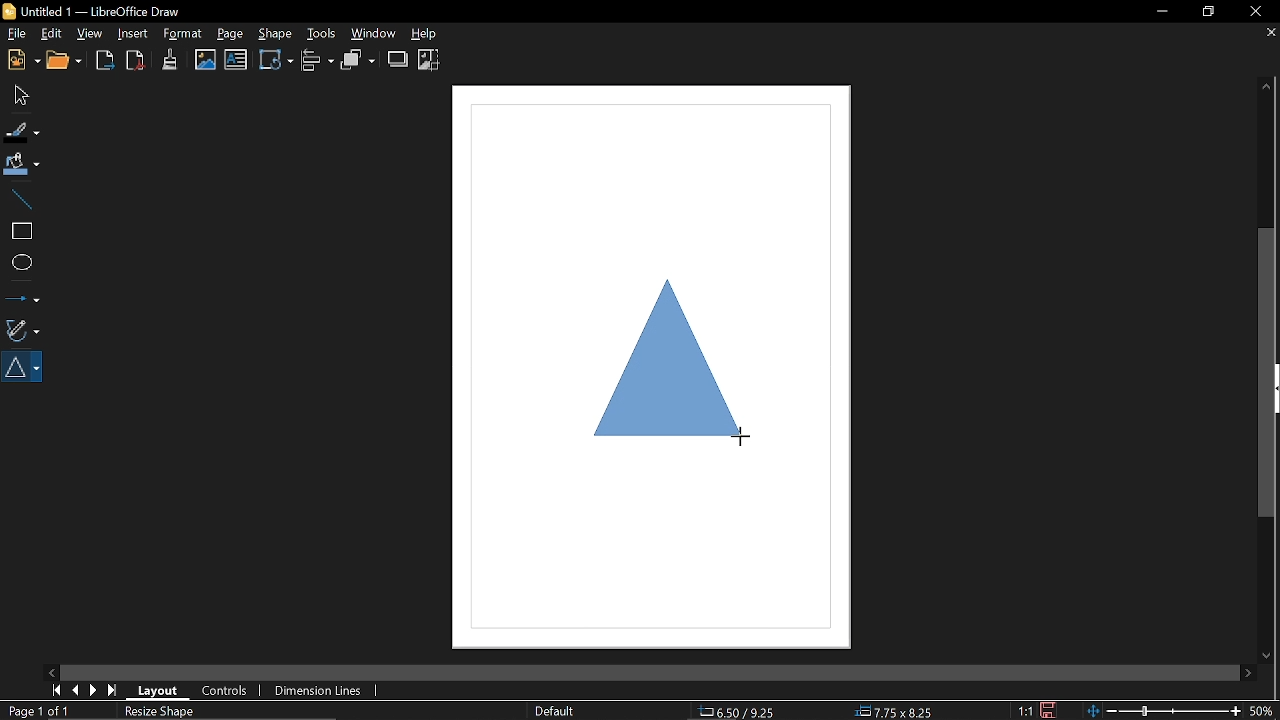 This screenshot has width=1280, height=720. What do you see at coordinates (1269, 373) in the screenshot?
I see `Vertical scrollbar` at bounding box center [1269, 373].